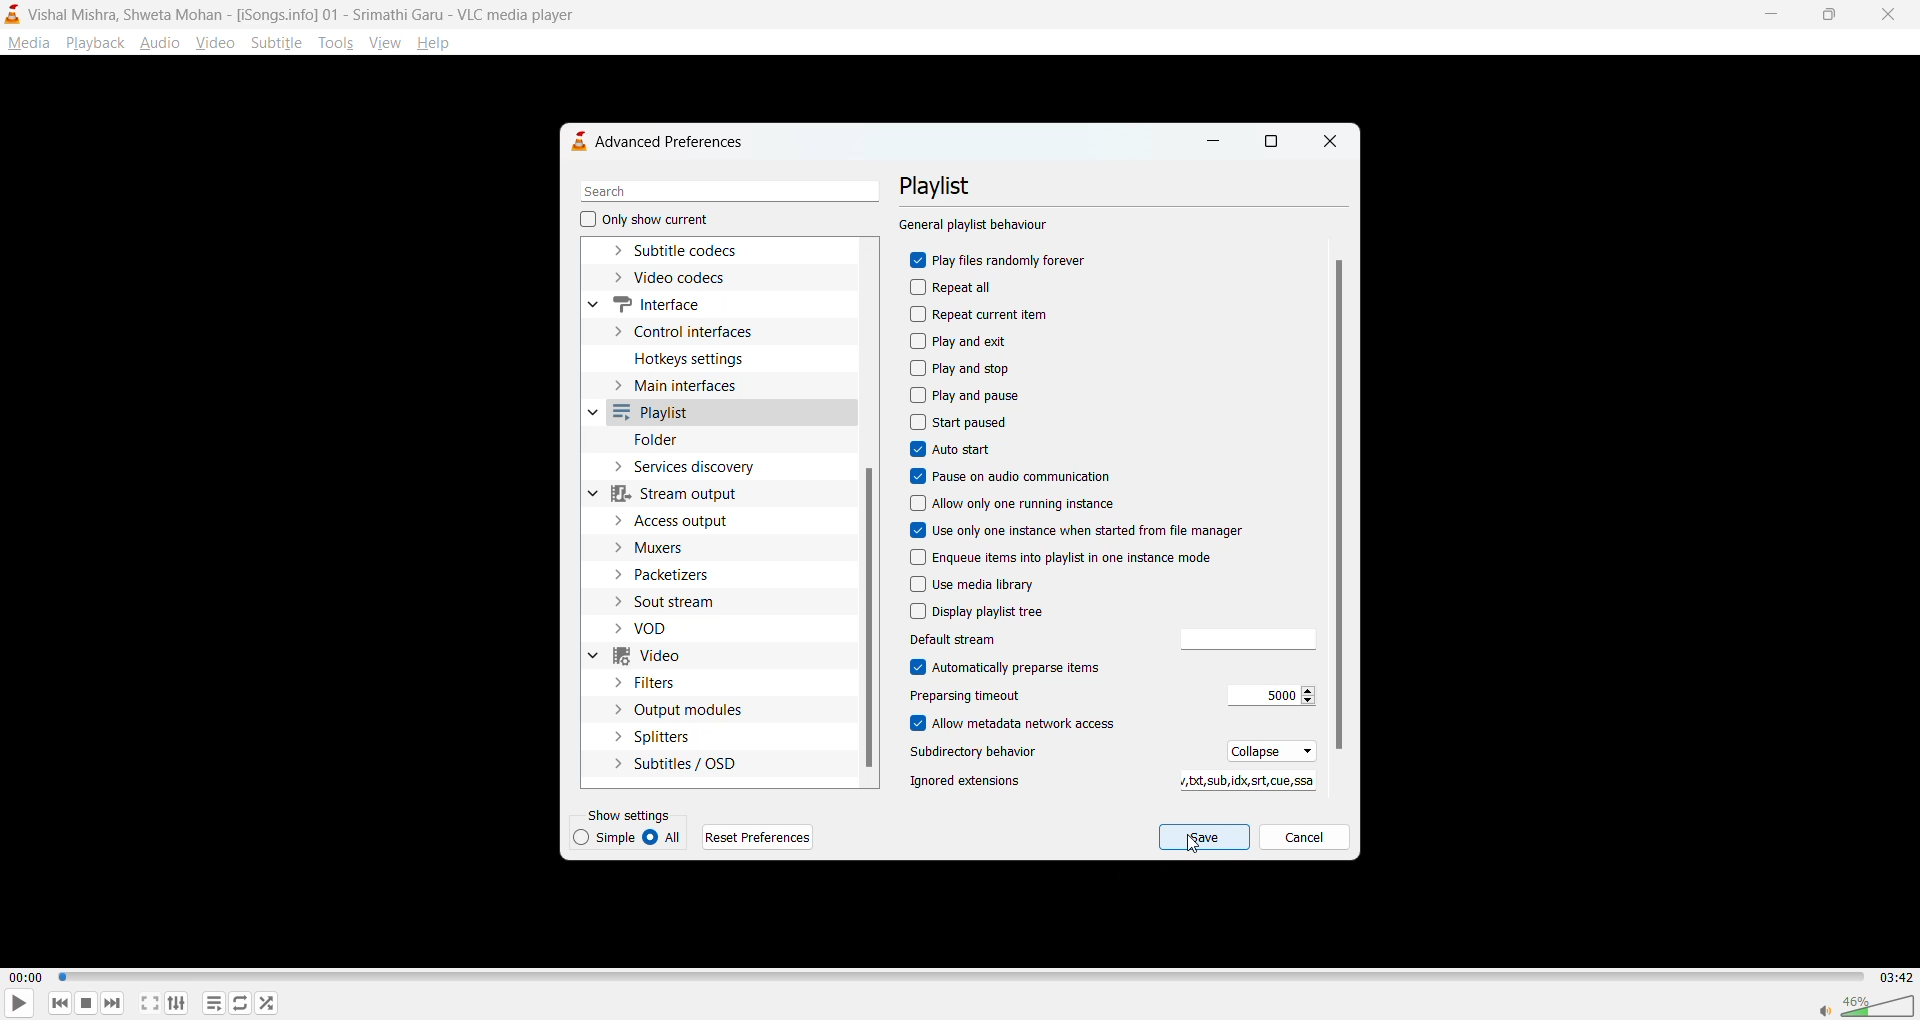  Describe the element at coordinates (1242, 782) in the screenshot. I see `ignored extensions` at that location.